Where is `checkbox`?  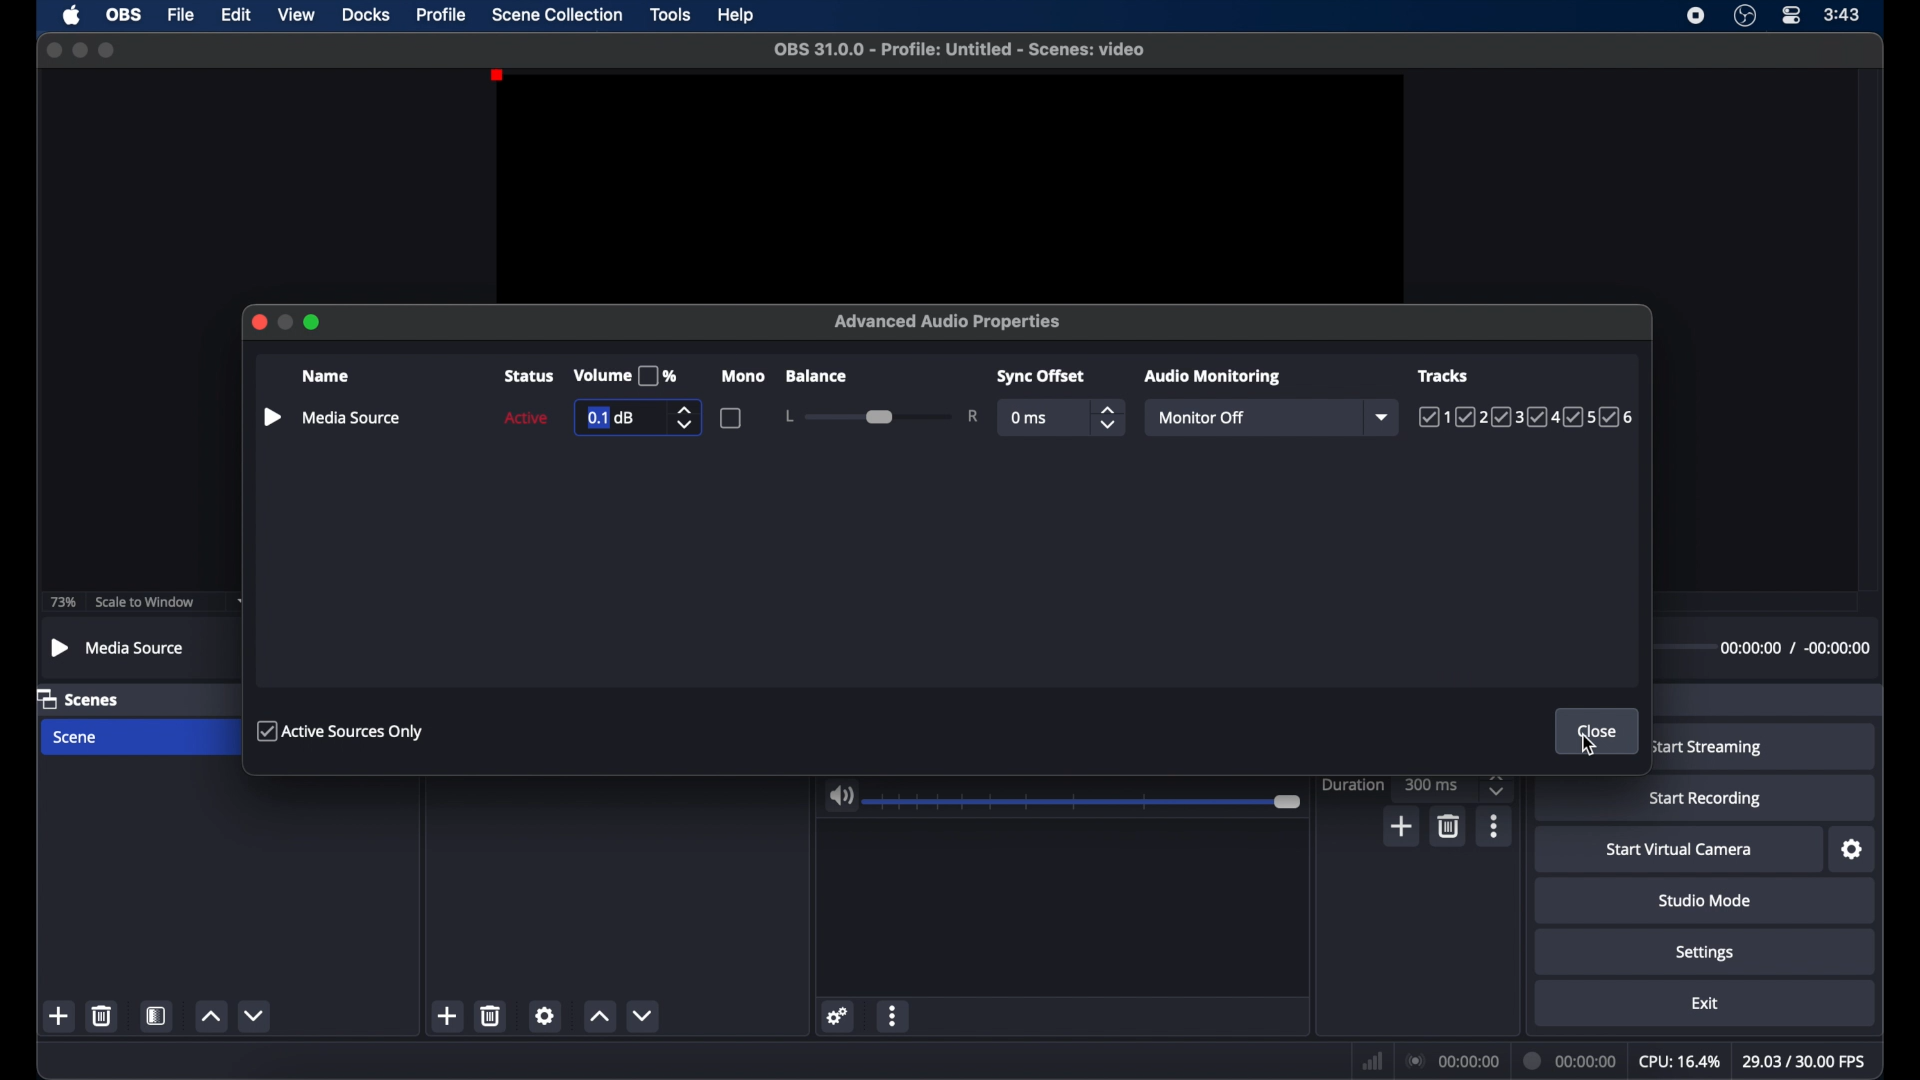 checkbox is located at coordinates (732, 418).